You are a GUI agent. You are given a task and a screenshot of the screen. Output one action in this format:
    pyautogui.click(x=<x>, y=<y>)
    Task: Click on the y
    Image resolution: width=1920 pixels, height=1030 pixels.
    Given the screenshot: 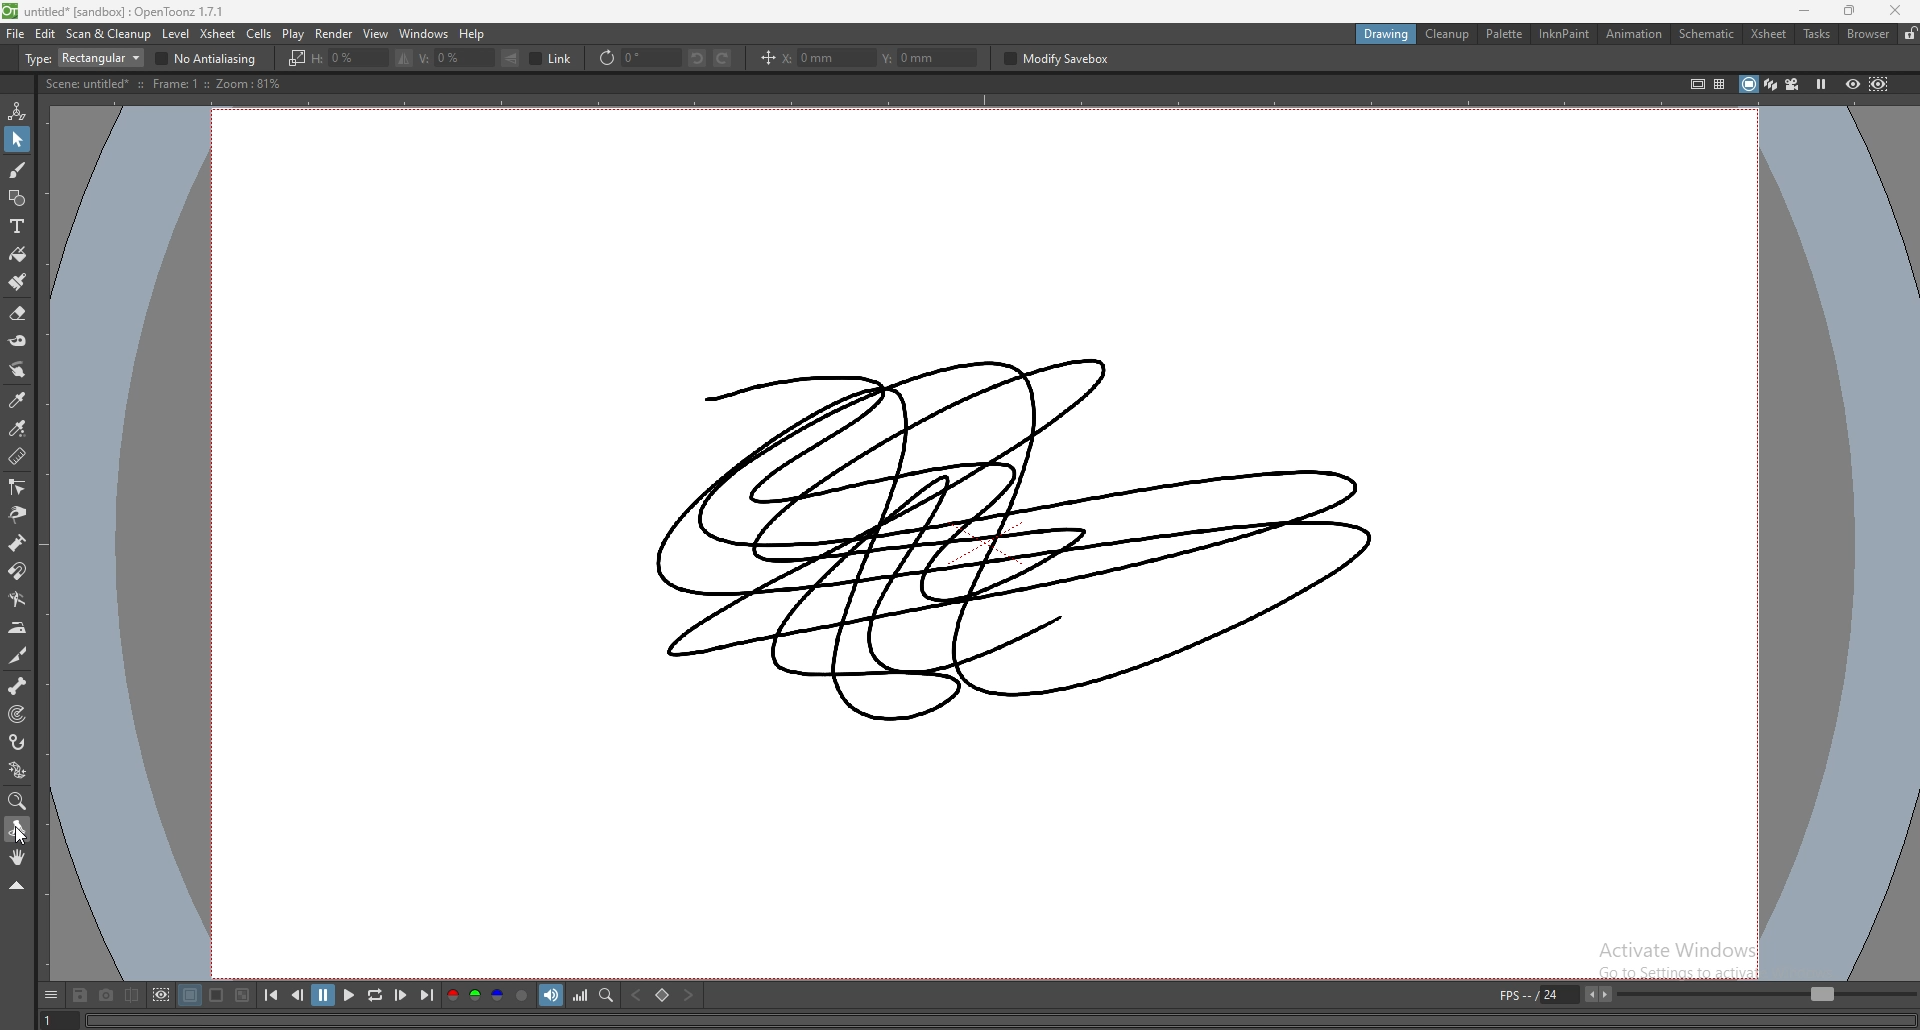 What is the action you would take?
    pyautogui.click(x=932, y=58)
    